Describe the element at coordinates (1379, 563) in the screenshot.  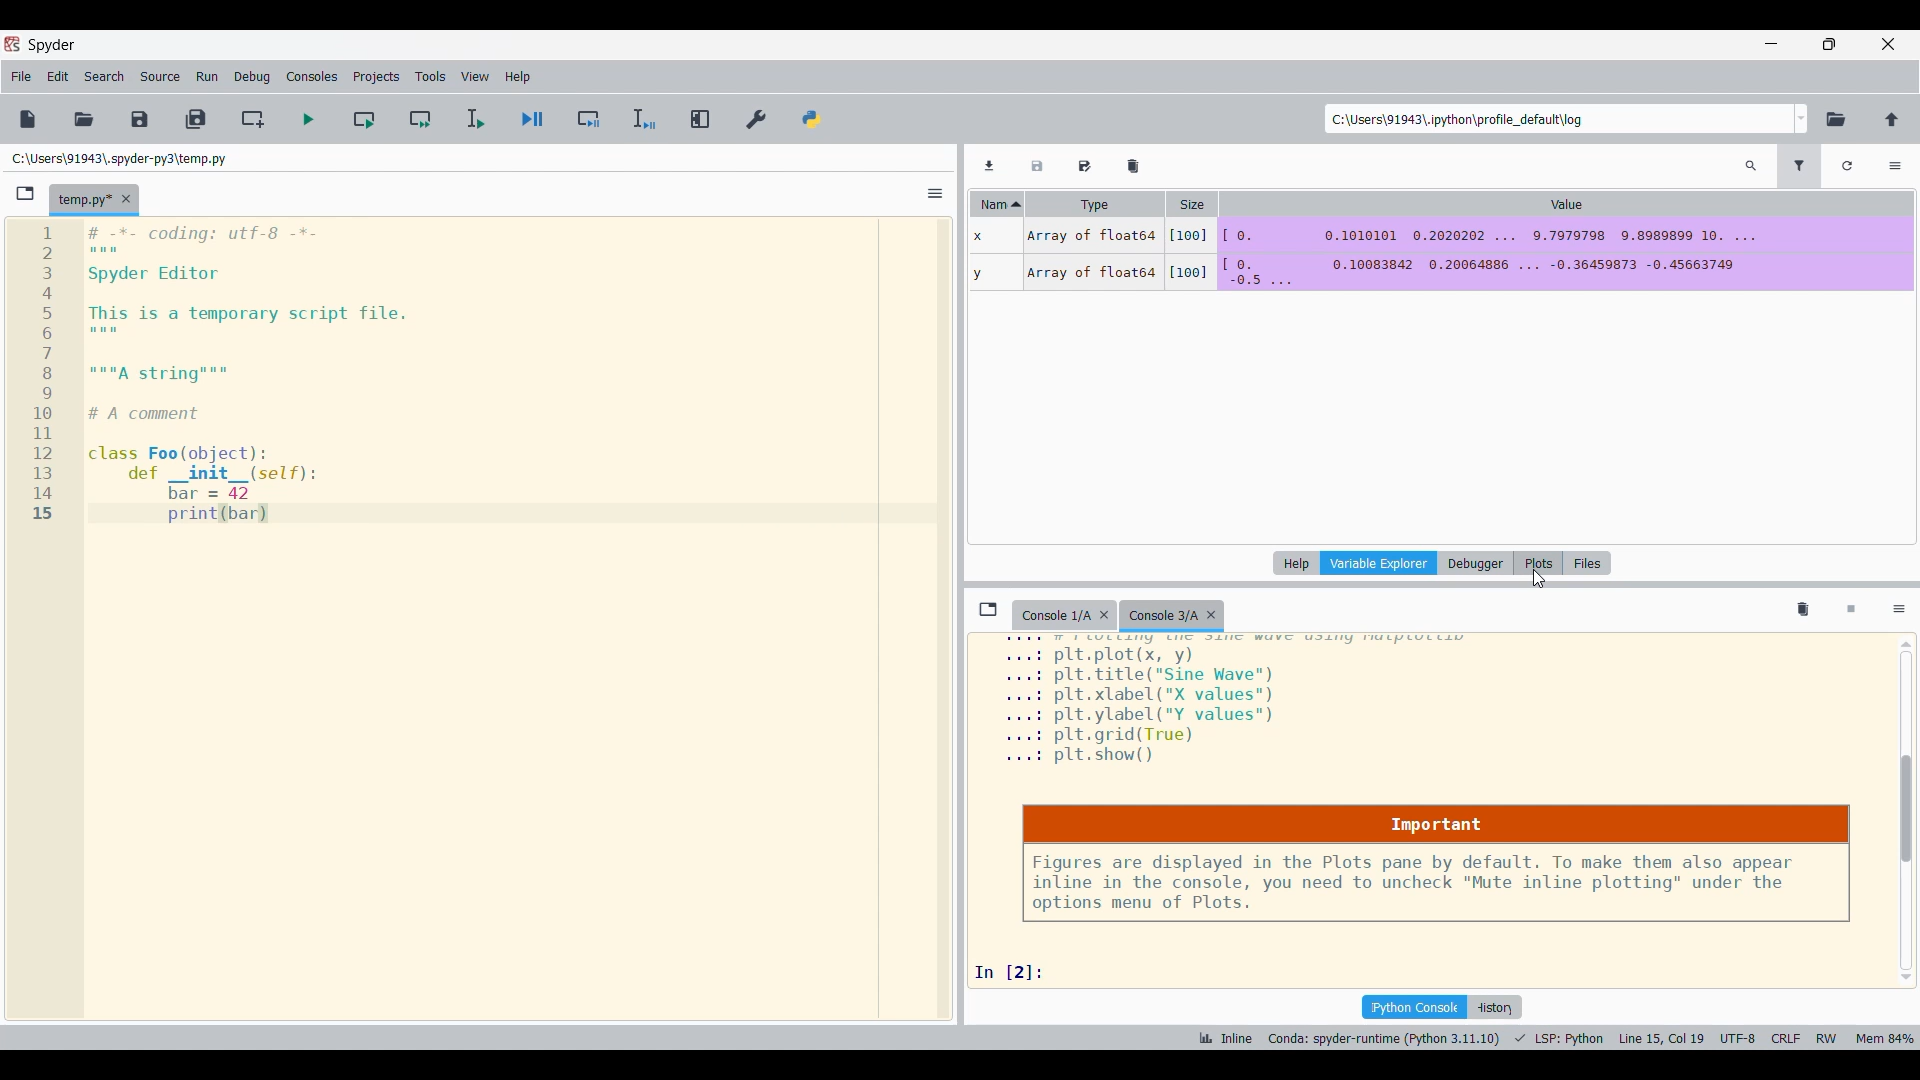
I see `Variable explorer` at that location.